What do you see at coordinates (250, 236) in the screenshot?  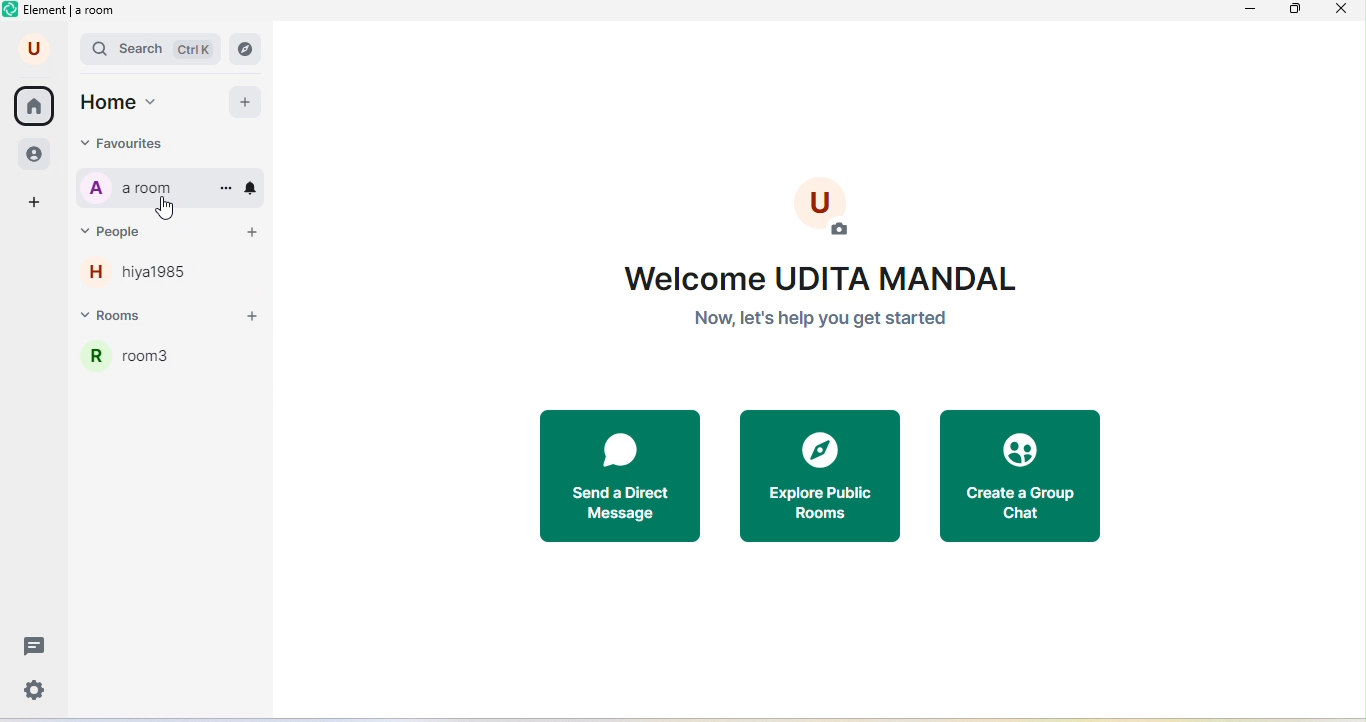 I see `add peole` at bounding box center [250, 236].